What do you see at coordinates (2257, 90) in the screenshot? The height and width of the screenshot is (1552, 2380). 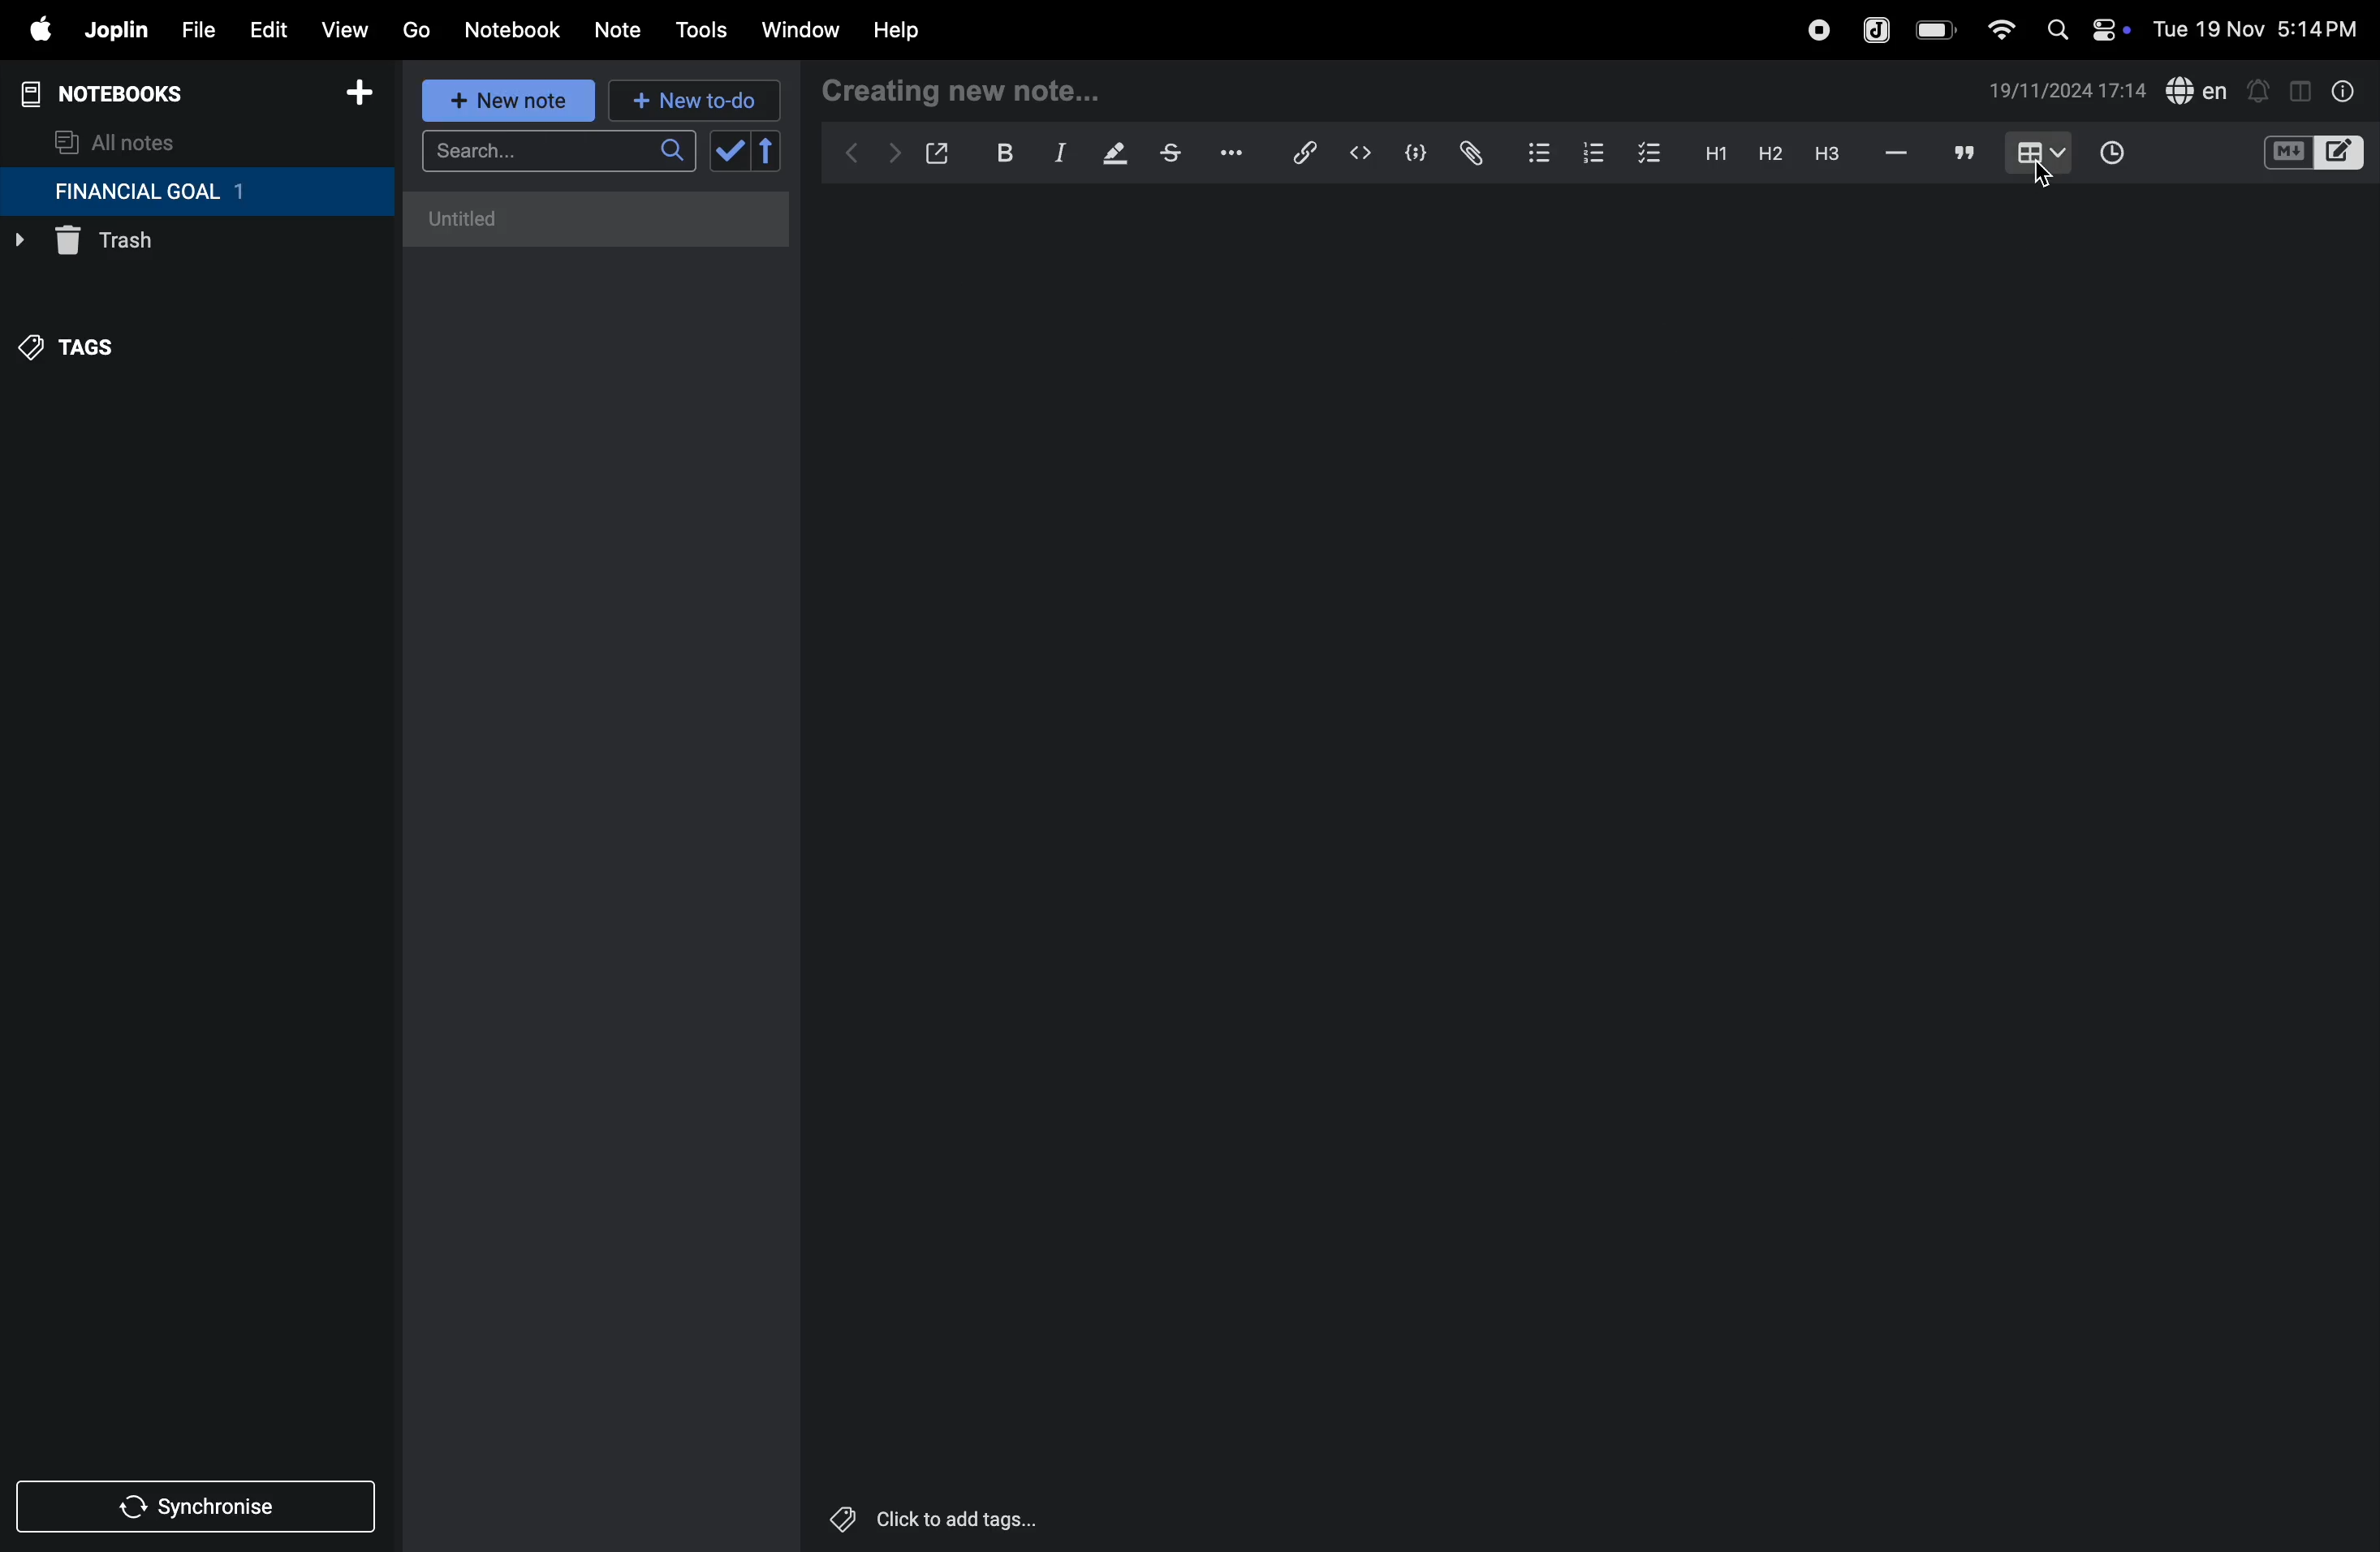 I see `alert` at bounding box center [2257, 90].